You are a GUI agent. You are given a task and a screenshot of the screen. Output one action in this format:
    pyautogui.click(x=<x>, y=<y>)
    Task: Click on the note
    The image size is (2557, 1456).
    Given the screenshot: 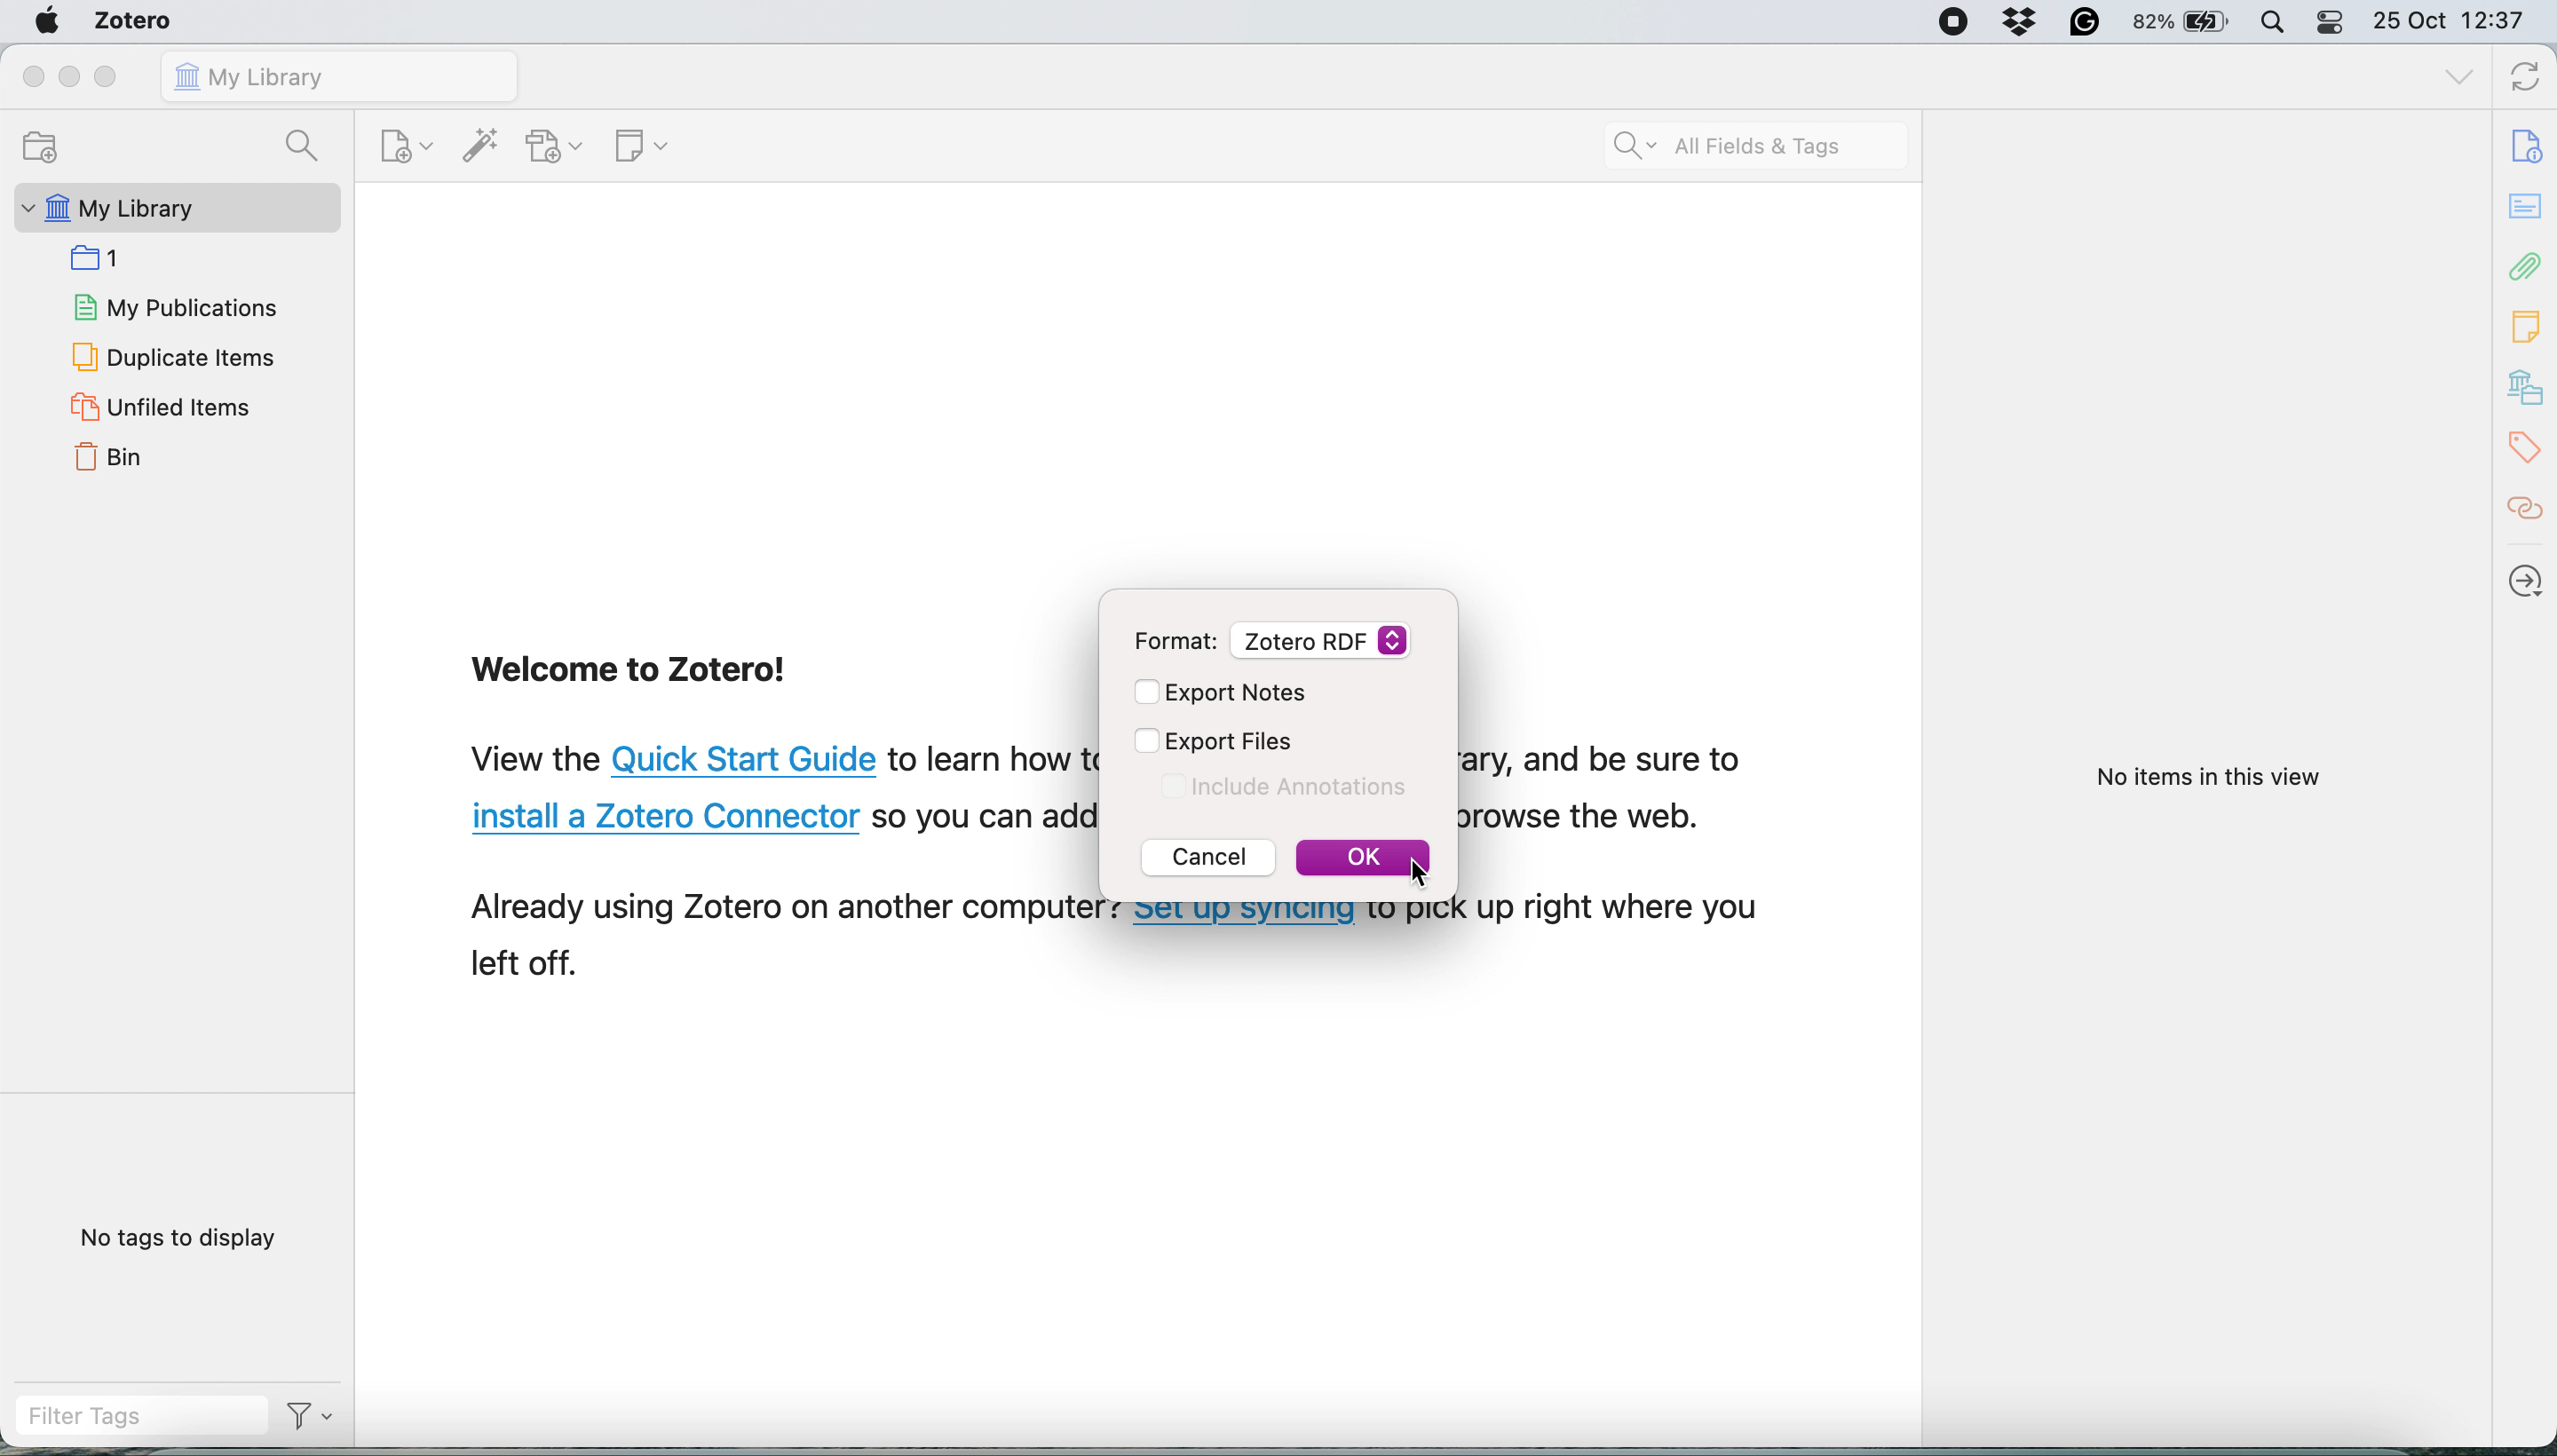 What is the action you would take?
    pyautogui.click(x=2526, y=331)
    